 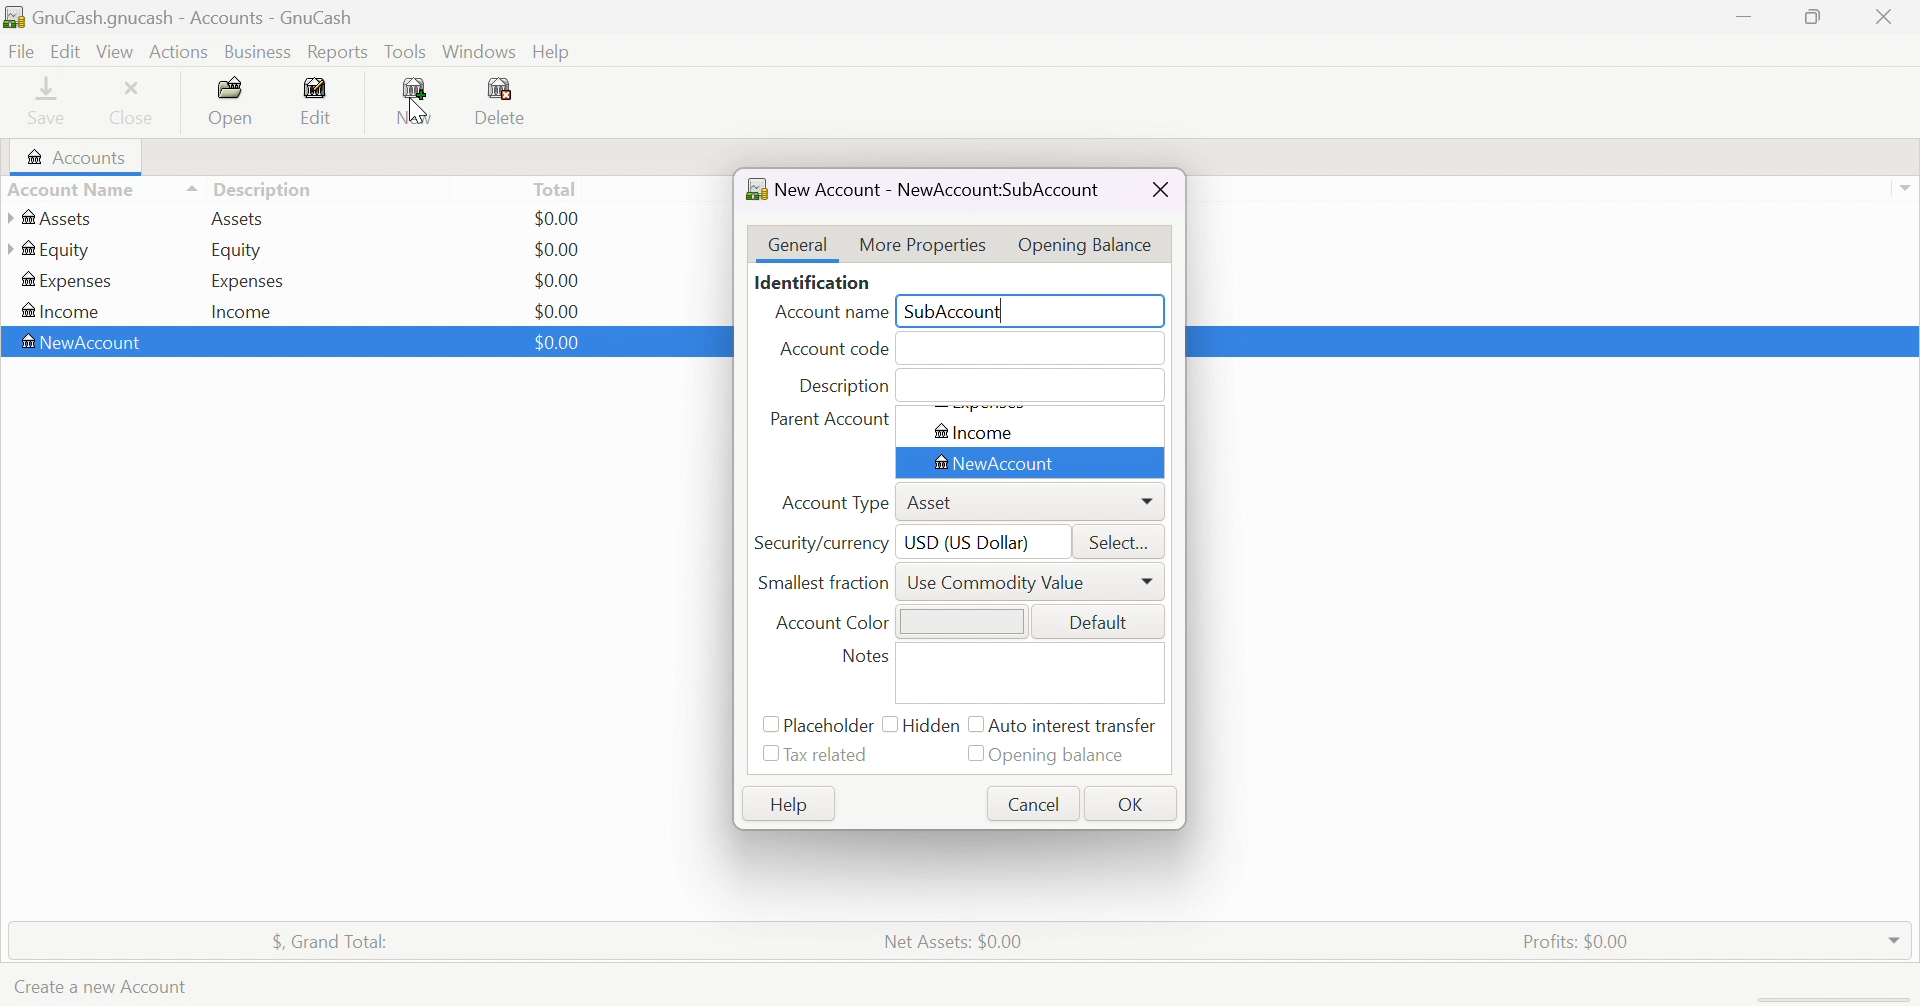 What do you see at coordinates (565, 218) in the screenshot?
I see `$0.00` at bounding box center [565, 218].